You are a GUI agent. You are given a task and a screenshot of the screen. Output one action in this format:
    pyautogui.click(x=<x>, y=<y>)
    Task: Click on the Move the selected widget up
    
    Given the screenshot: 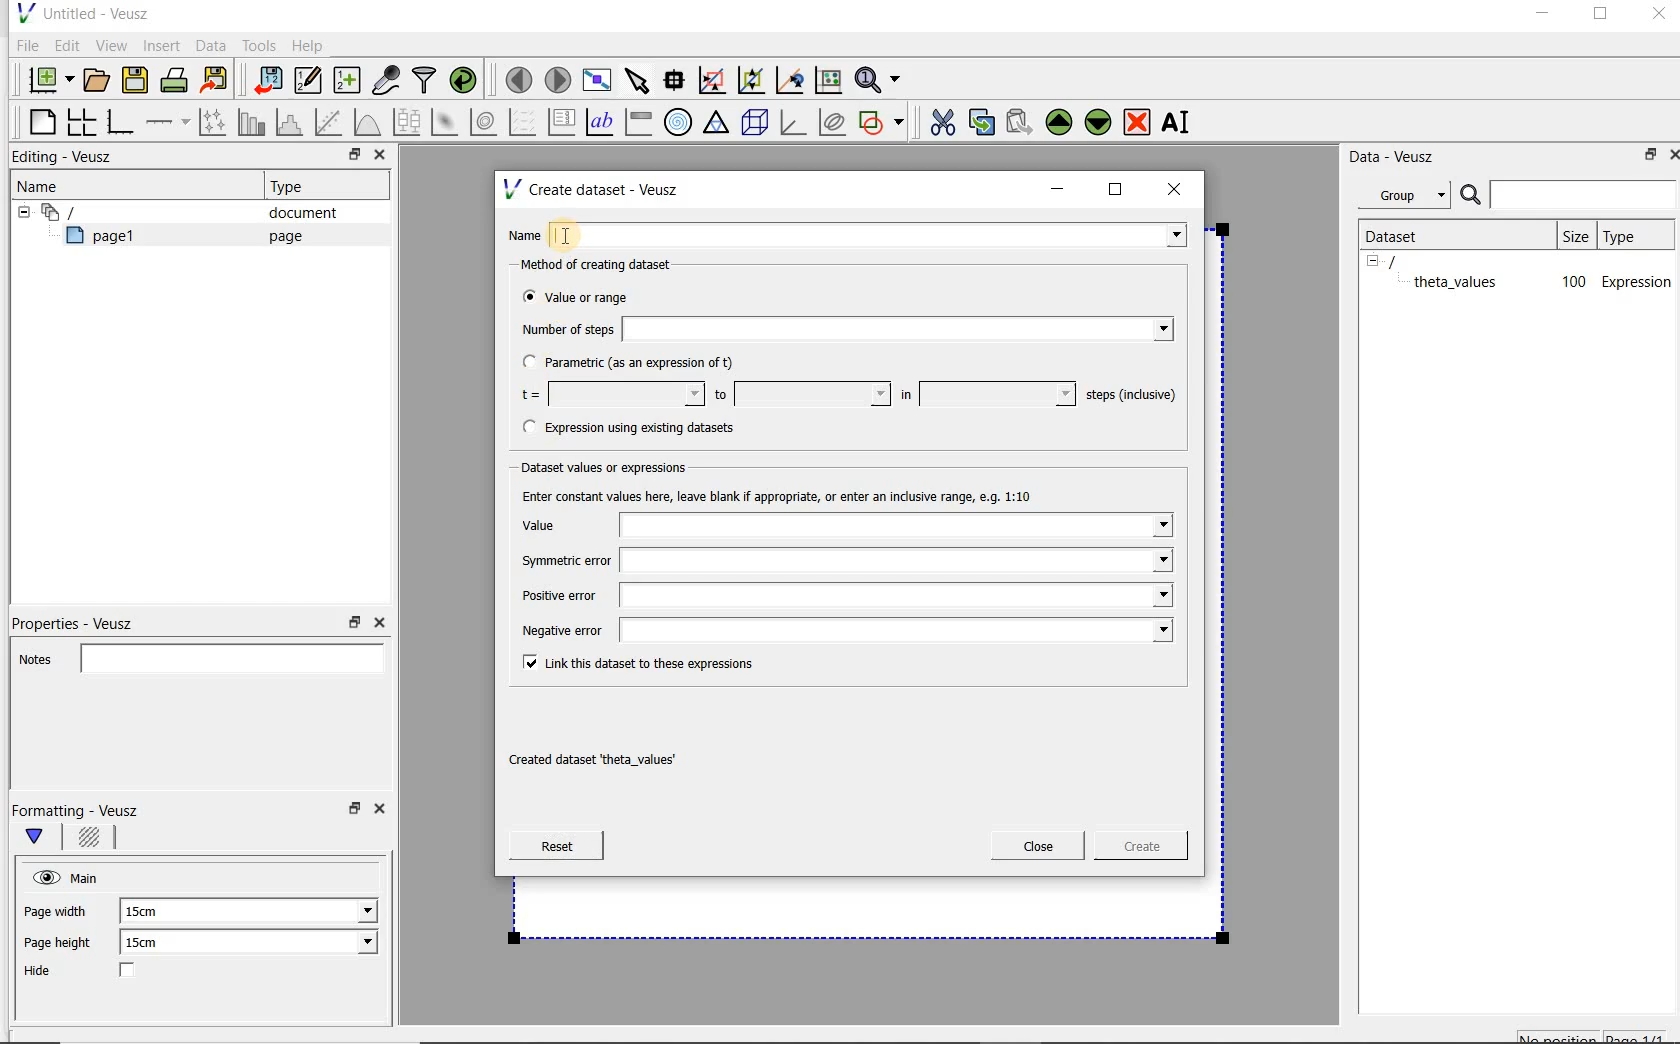 What is the action you would take?
    pyautogui.click(x=1059, y=122)
    